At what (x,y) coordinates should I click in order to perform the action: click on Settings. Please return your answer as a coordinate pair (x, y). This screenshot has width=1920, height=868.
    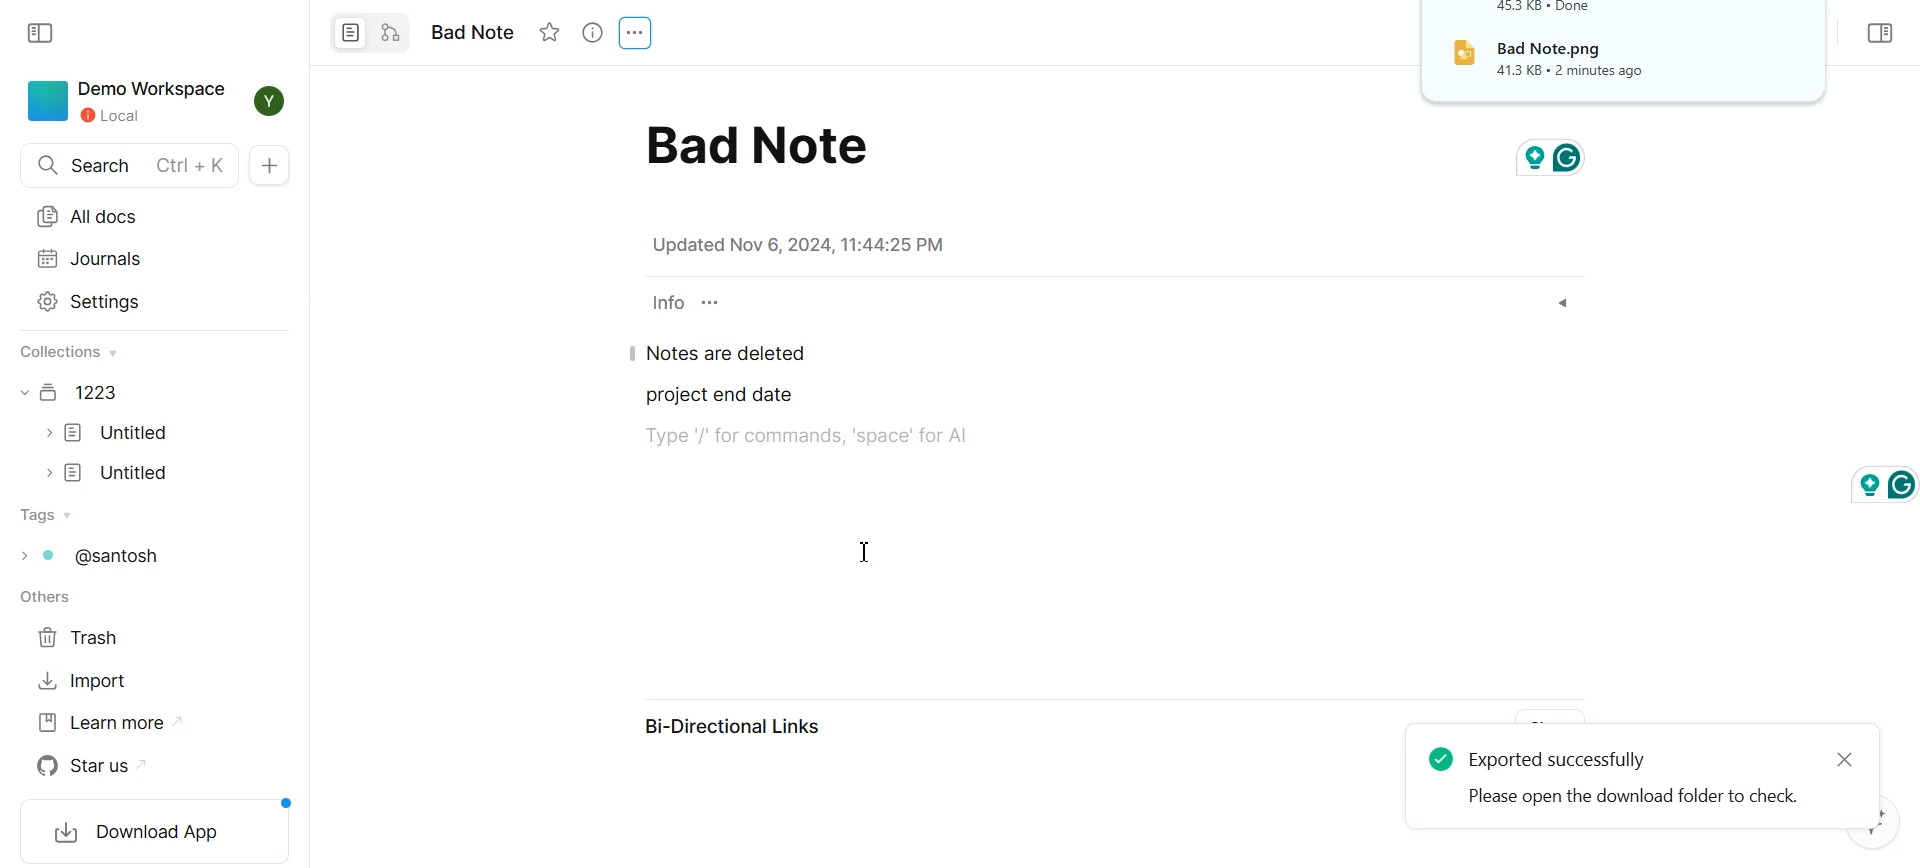
    Looking at the image, I should click on (636, 32).